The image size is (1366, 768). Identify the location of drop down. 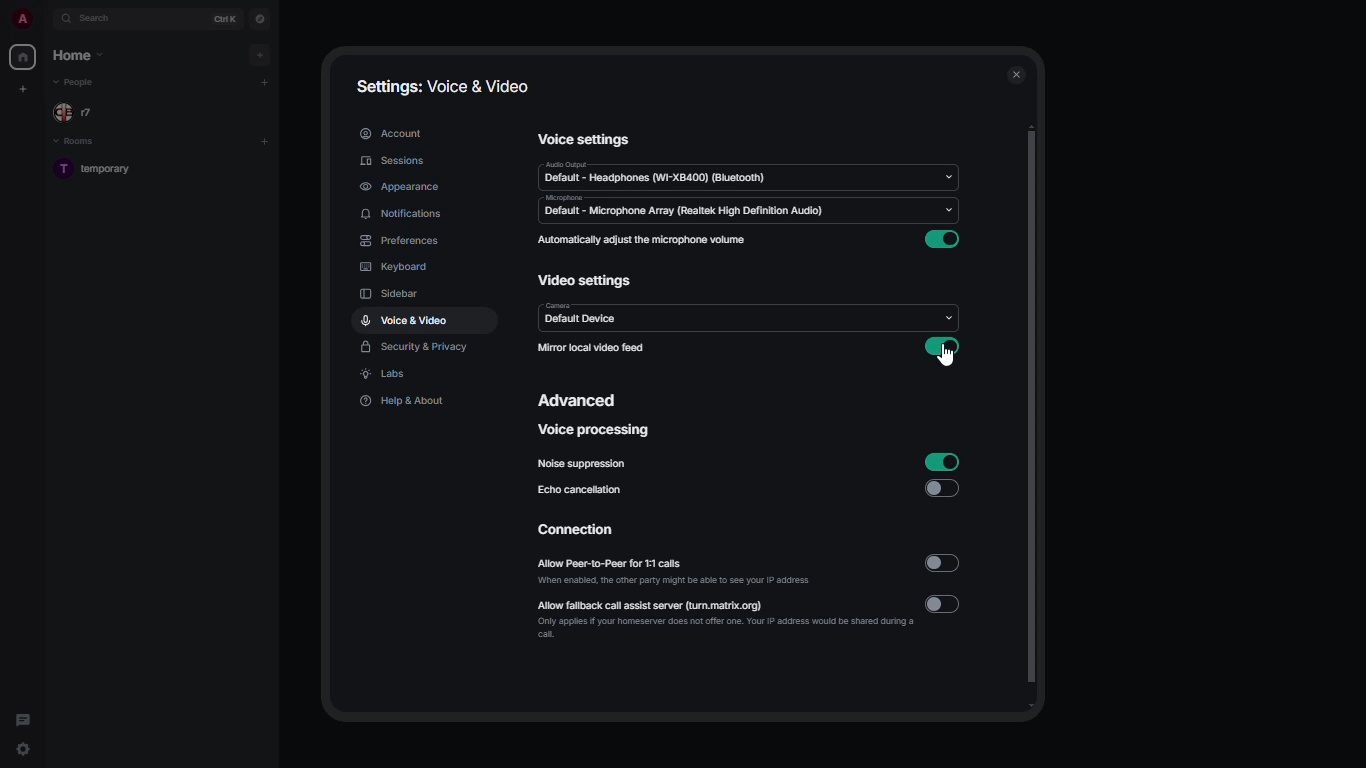
(946, 317).